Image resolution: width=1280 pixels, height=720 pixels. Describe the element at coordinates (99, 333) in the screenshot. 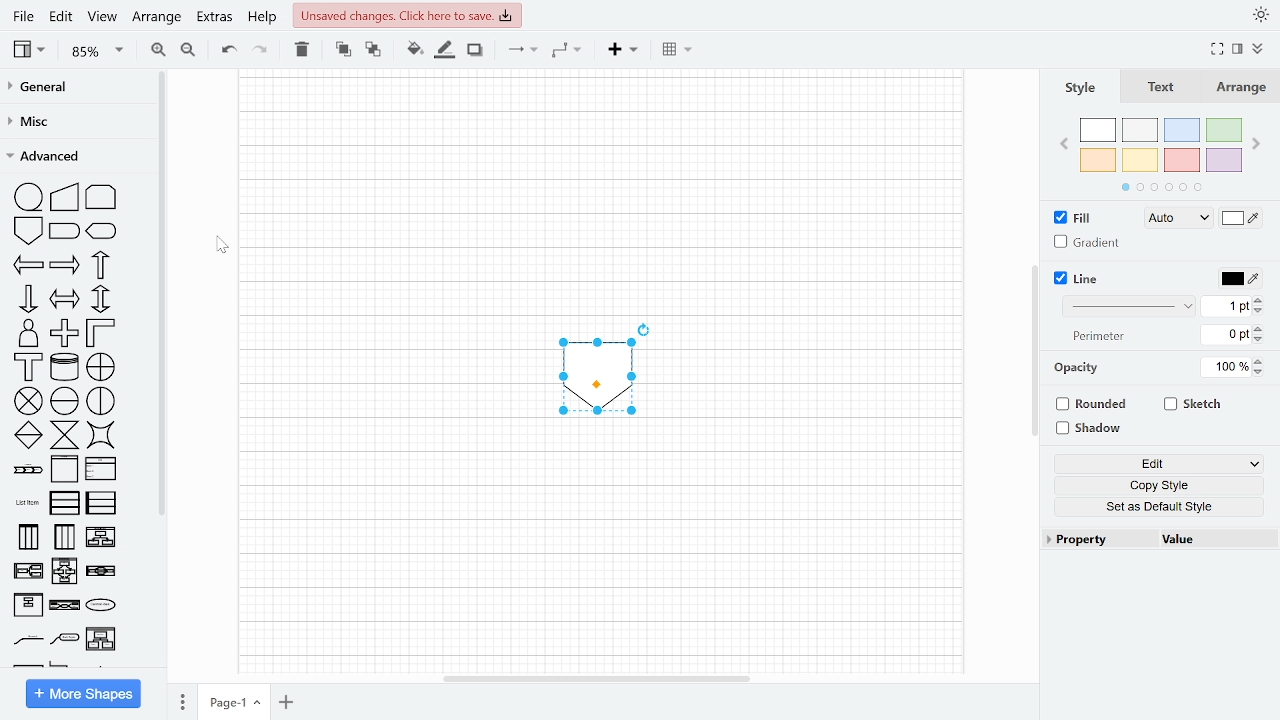

I see `corner` at that location.